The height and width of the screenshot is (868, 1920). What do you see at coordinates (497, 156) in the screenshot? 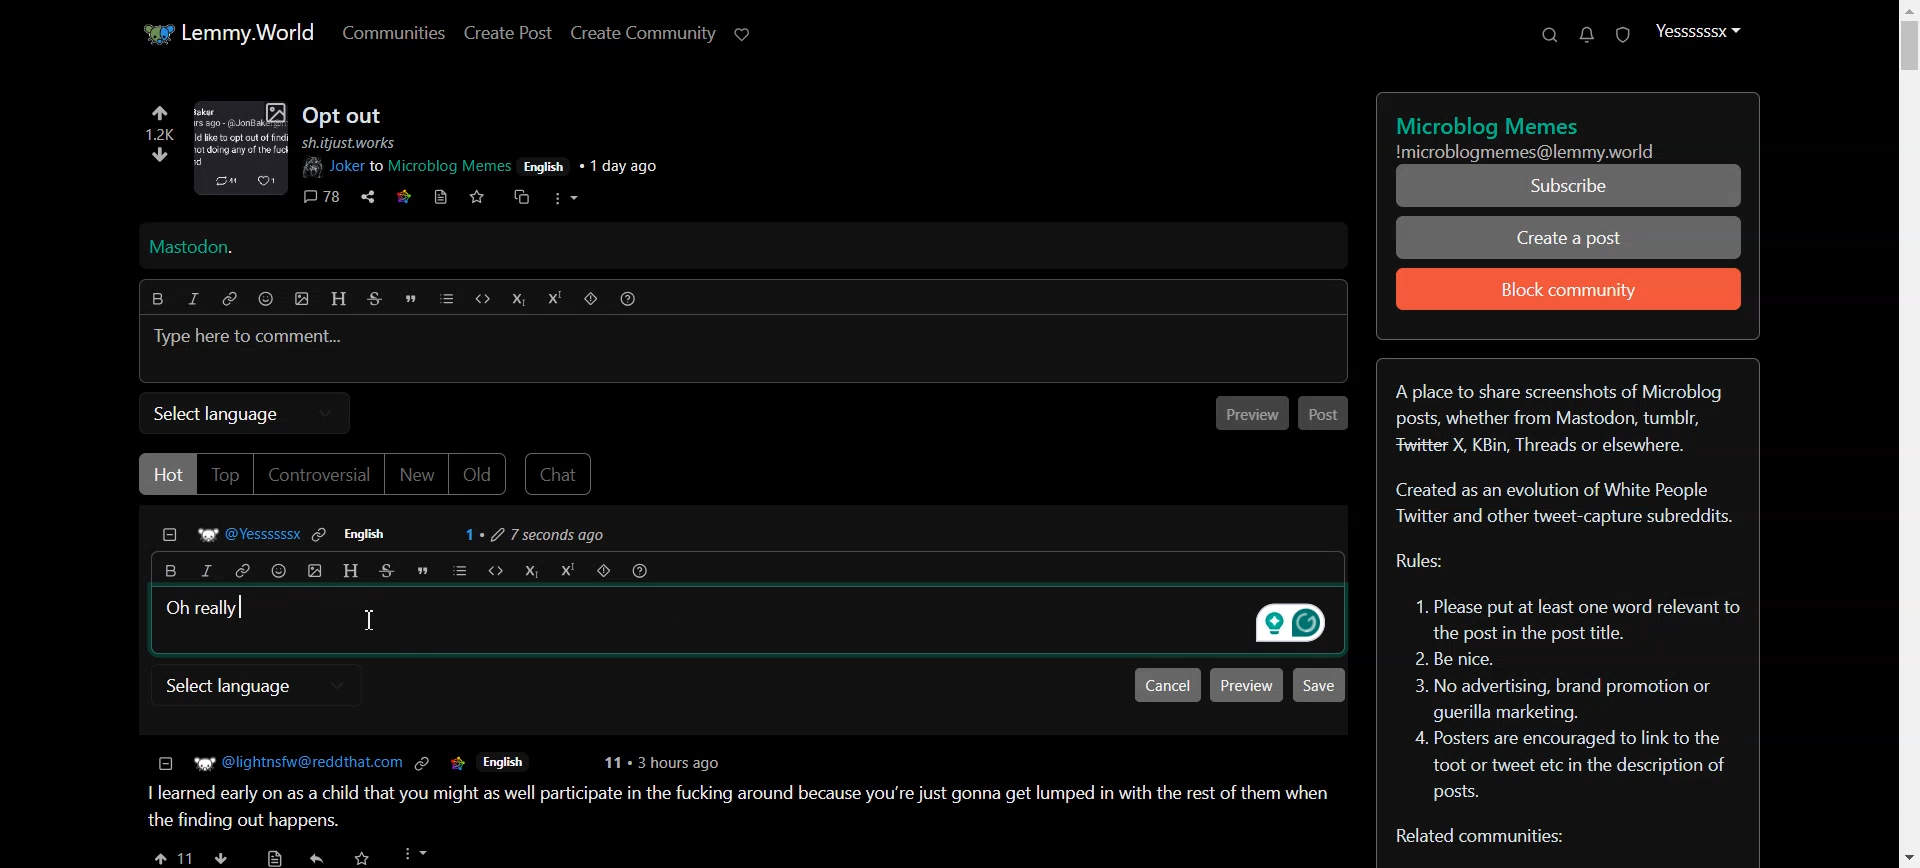
I see `post details` at bounding box center [497, 156].